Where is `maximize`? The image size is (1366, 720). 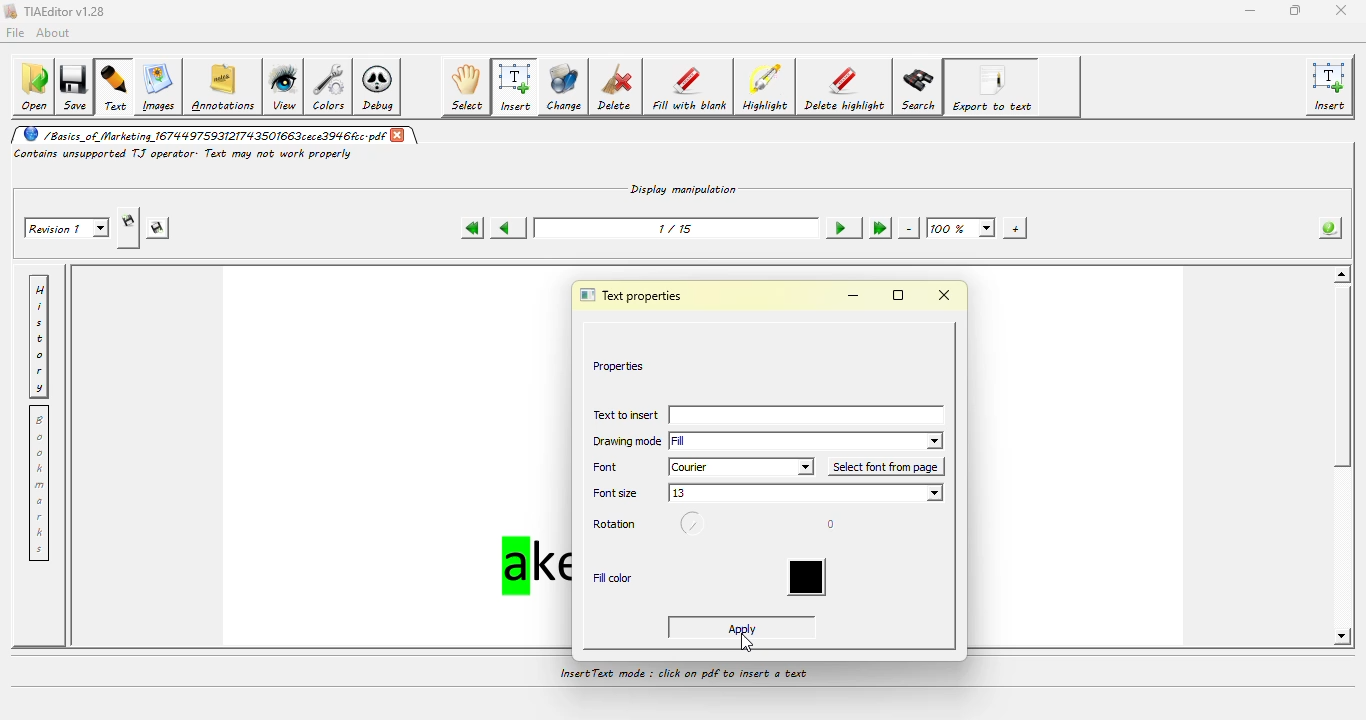
maximize is located at coordinates (1292, 10).